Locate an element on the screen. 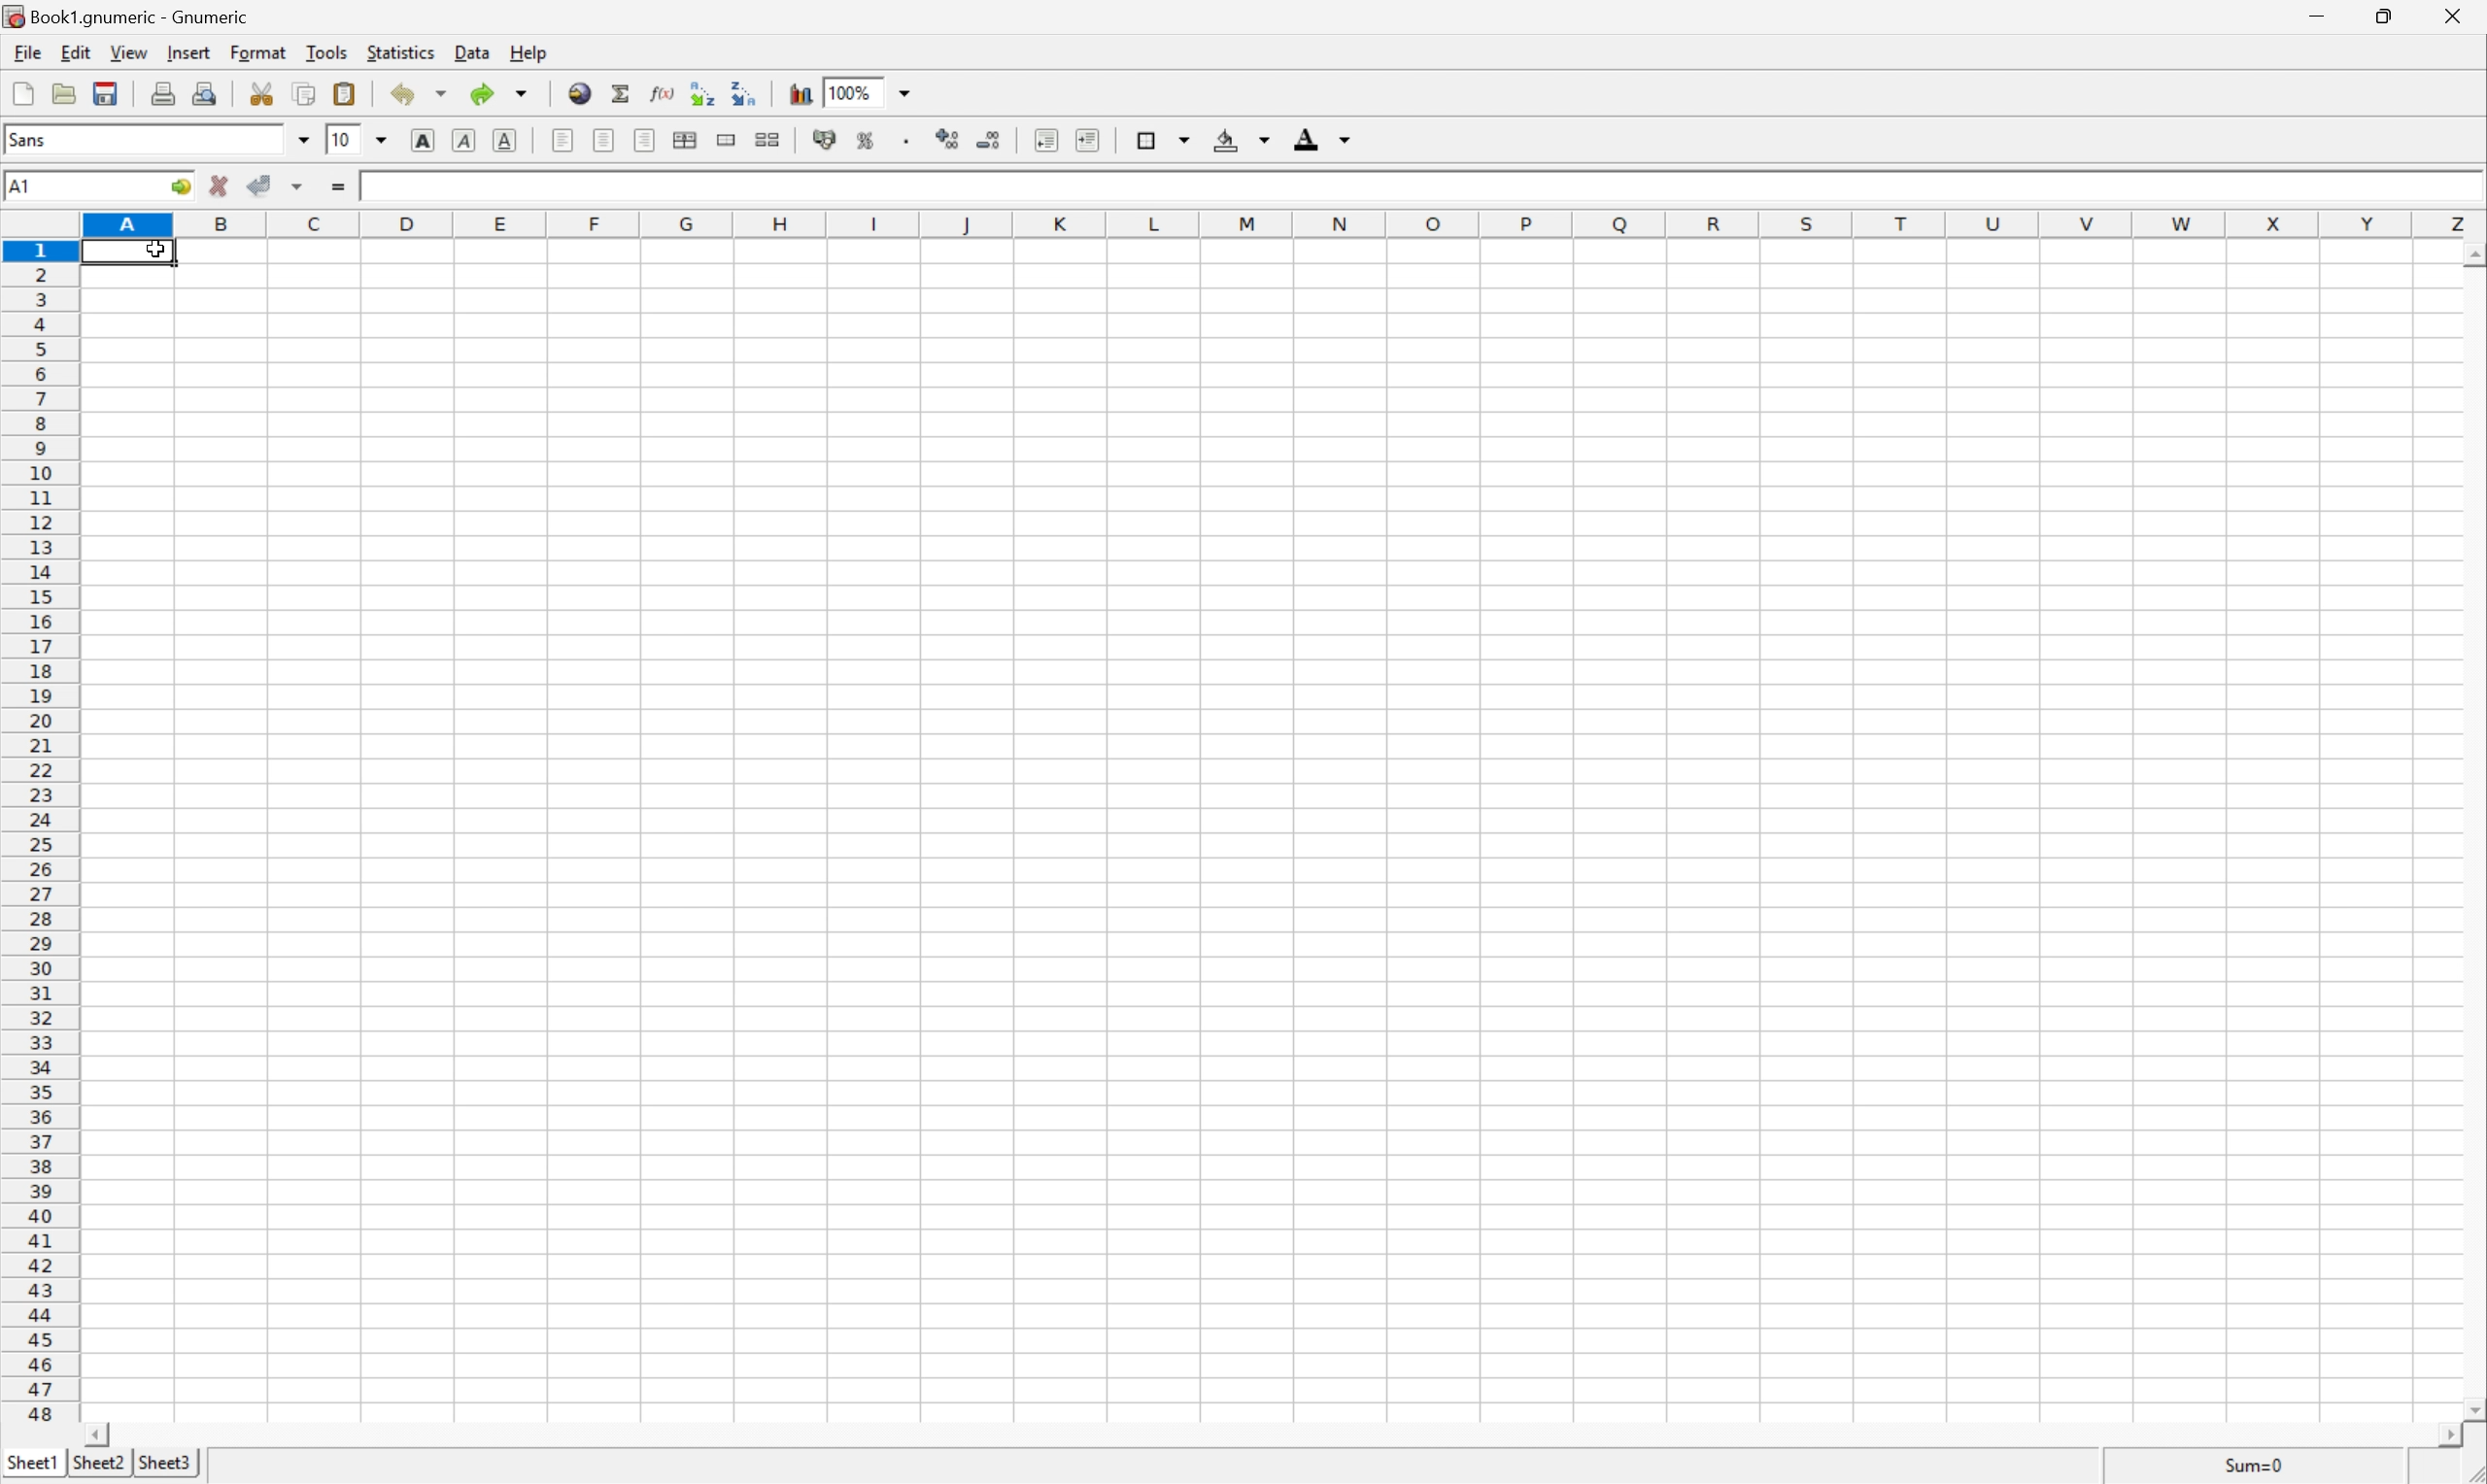 This screenshot has width=2487, height=1484. view is located at coordinates (126, 54).